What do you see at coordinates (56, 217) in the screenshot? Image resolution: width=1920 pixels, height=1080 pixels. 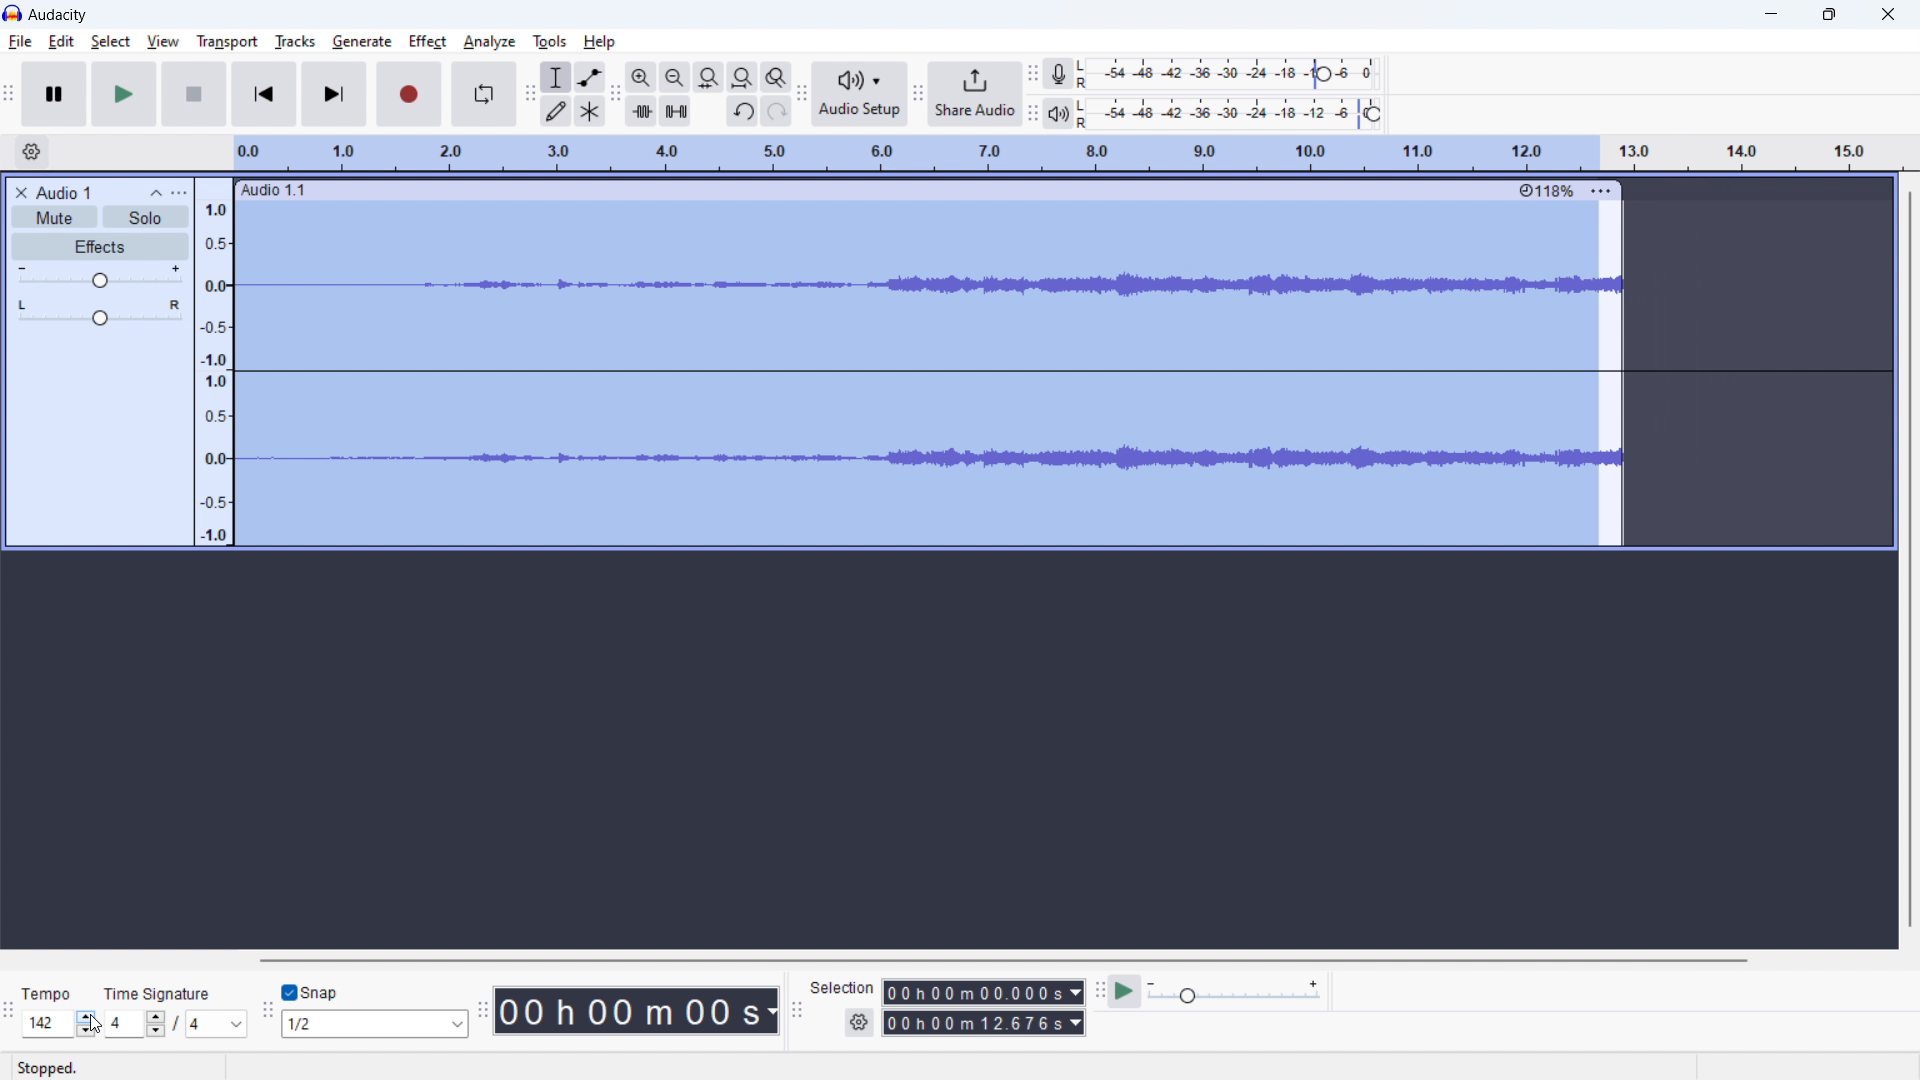 I see `mute` at bounding box center [56, 217].